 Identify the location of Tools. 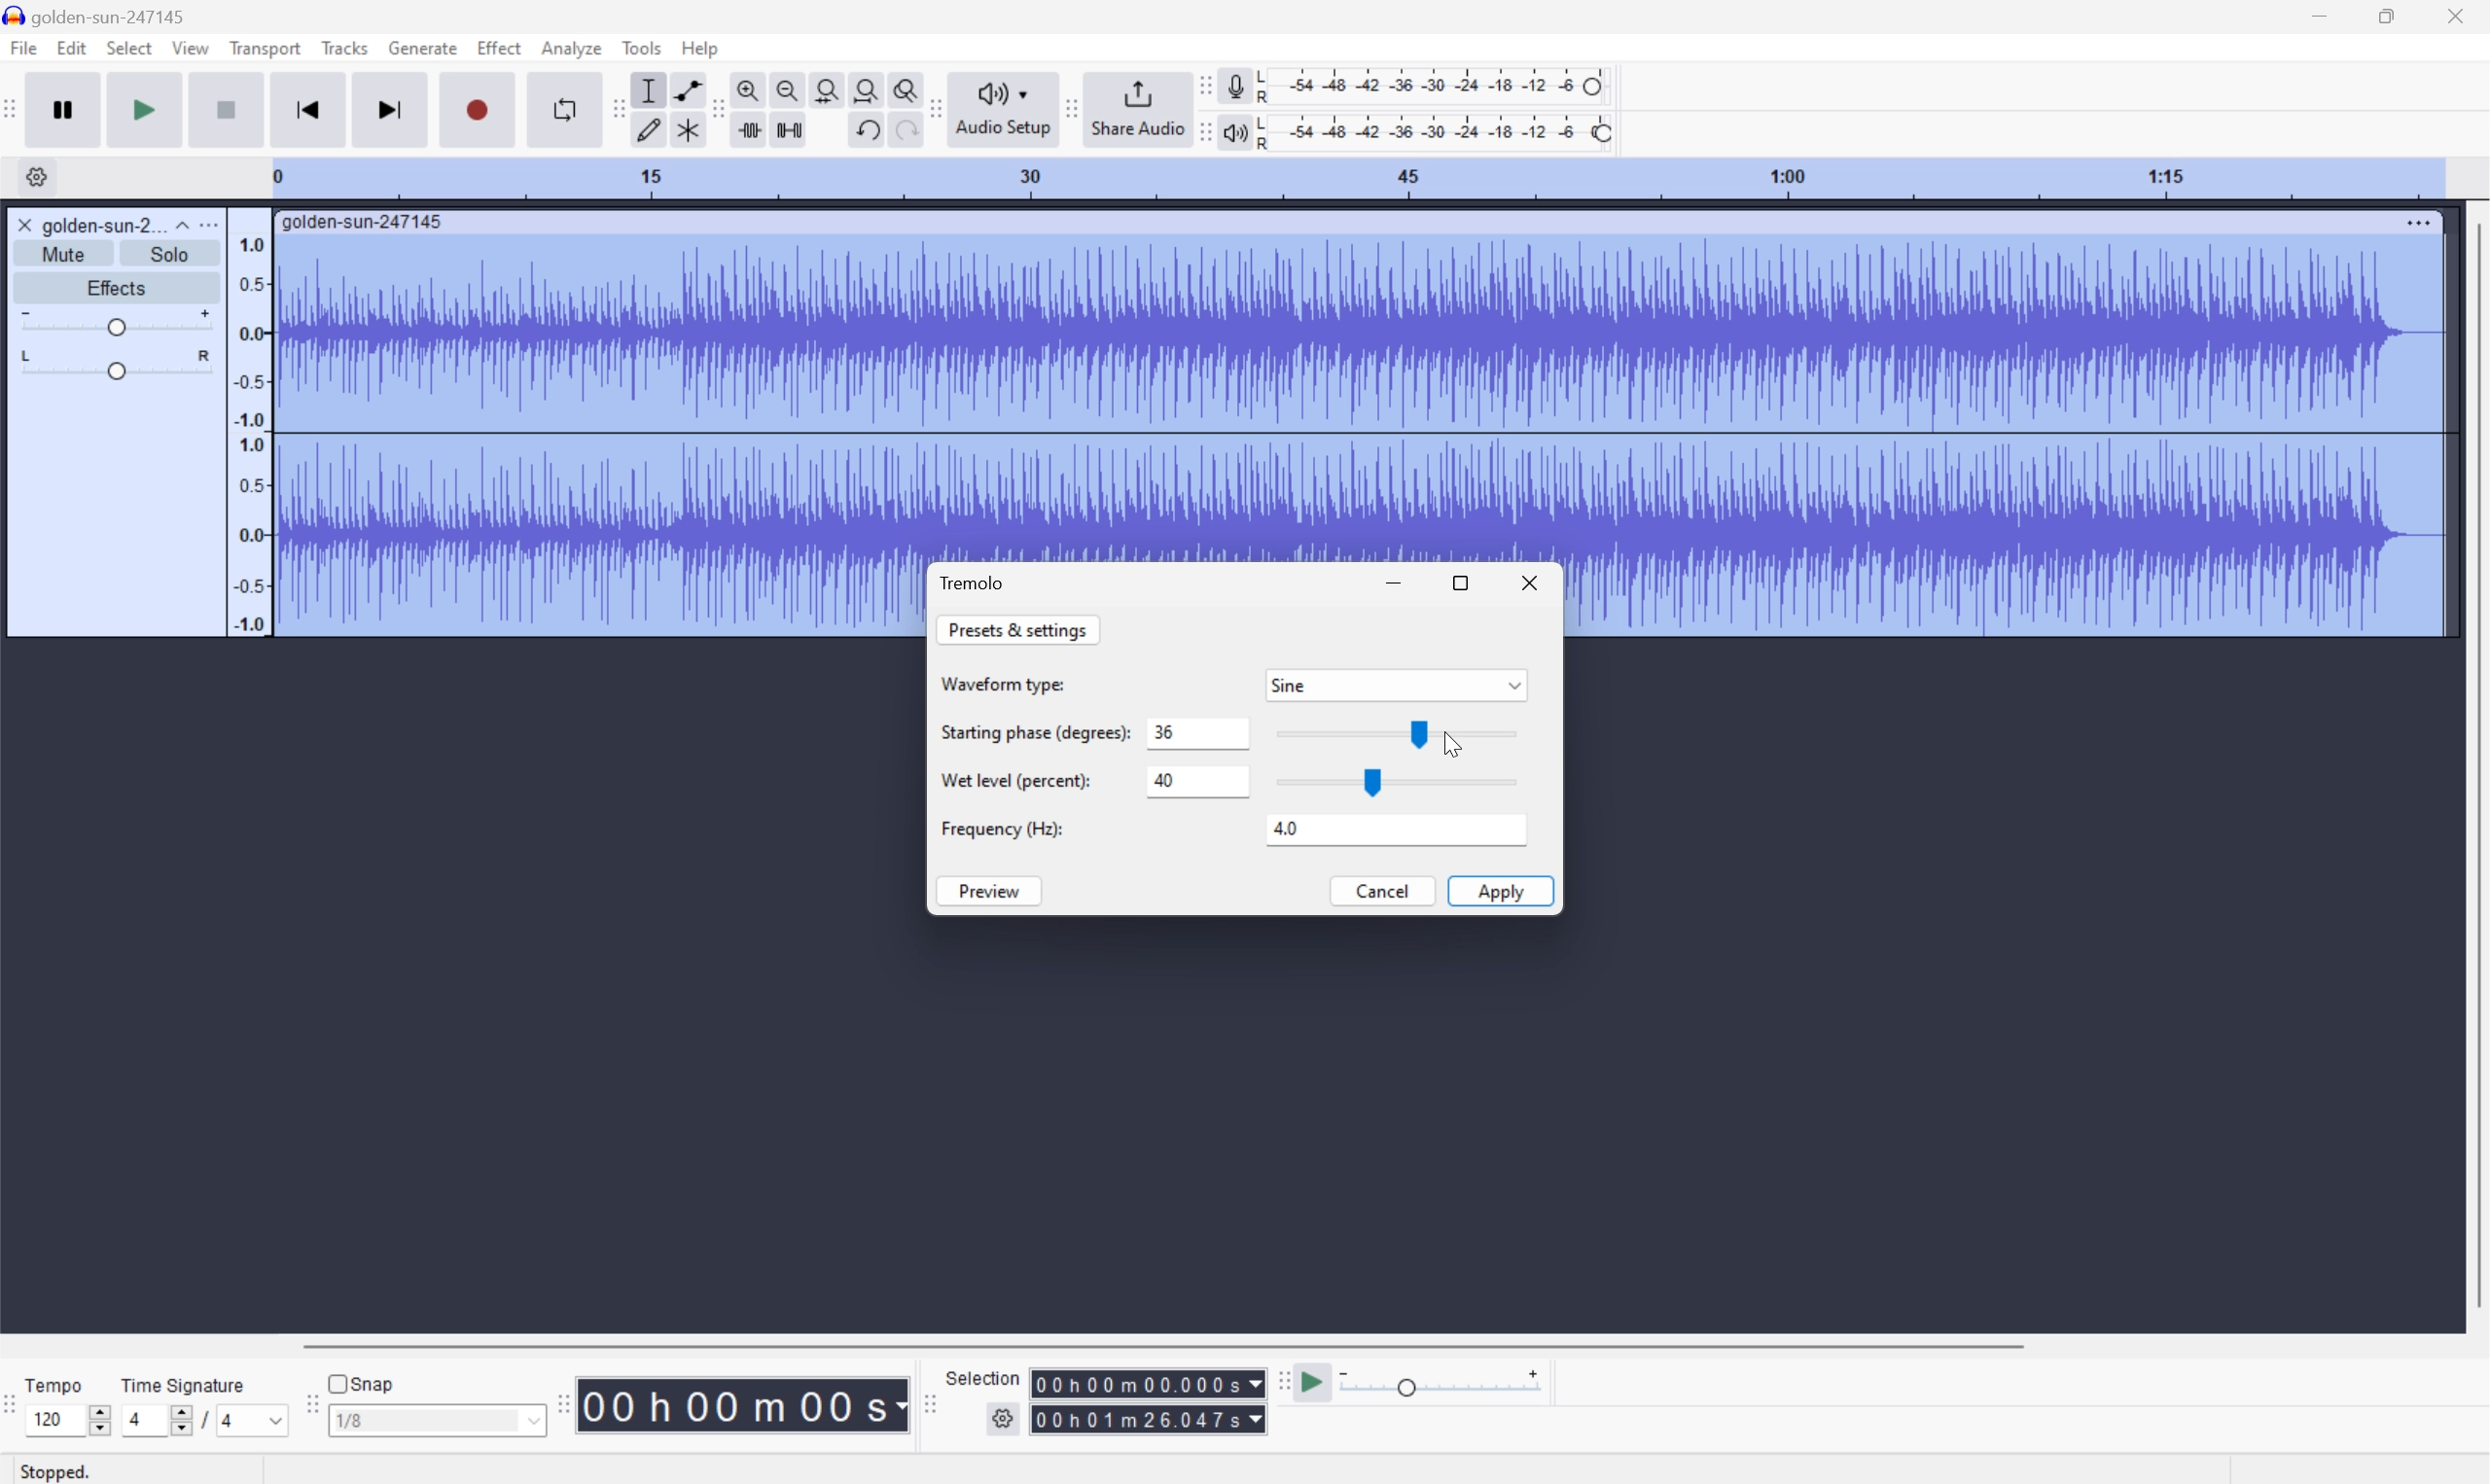
(641, 45).